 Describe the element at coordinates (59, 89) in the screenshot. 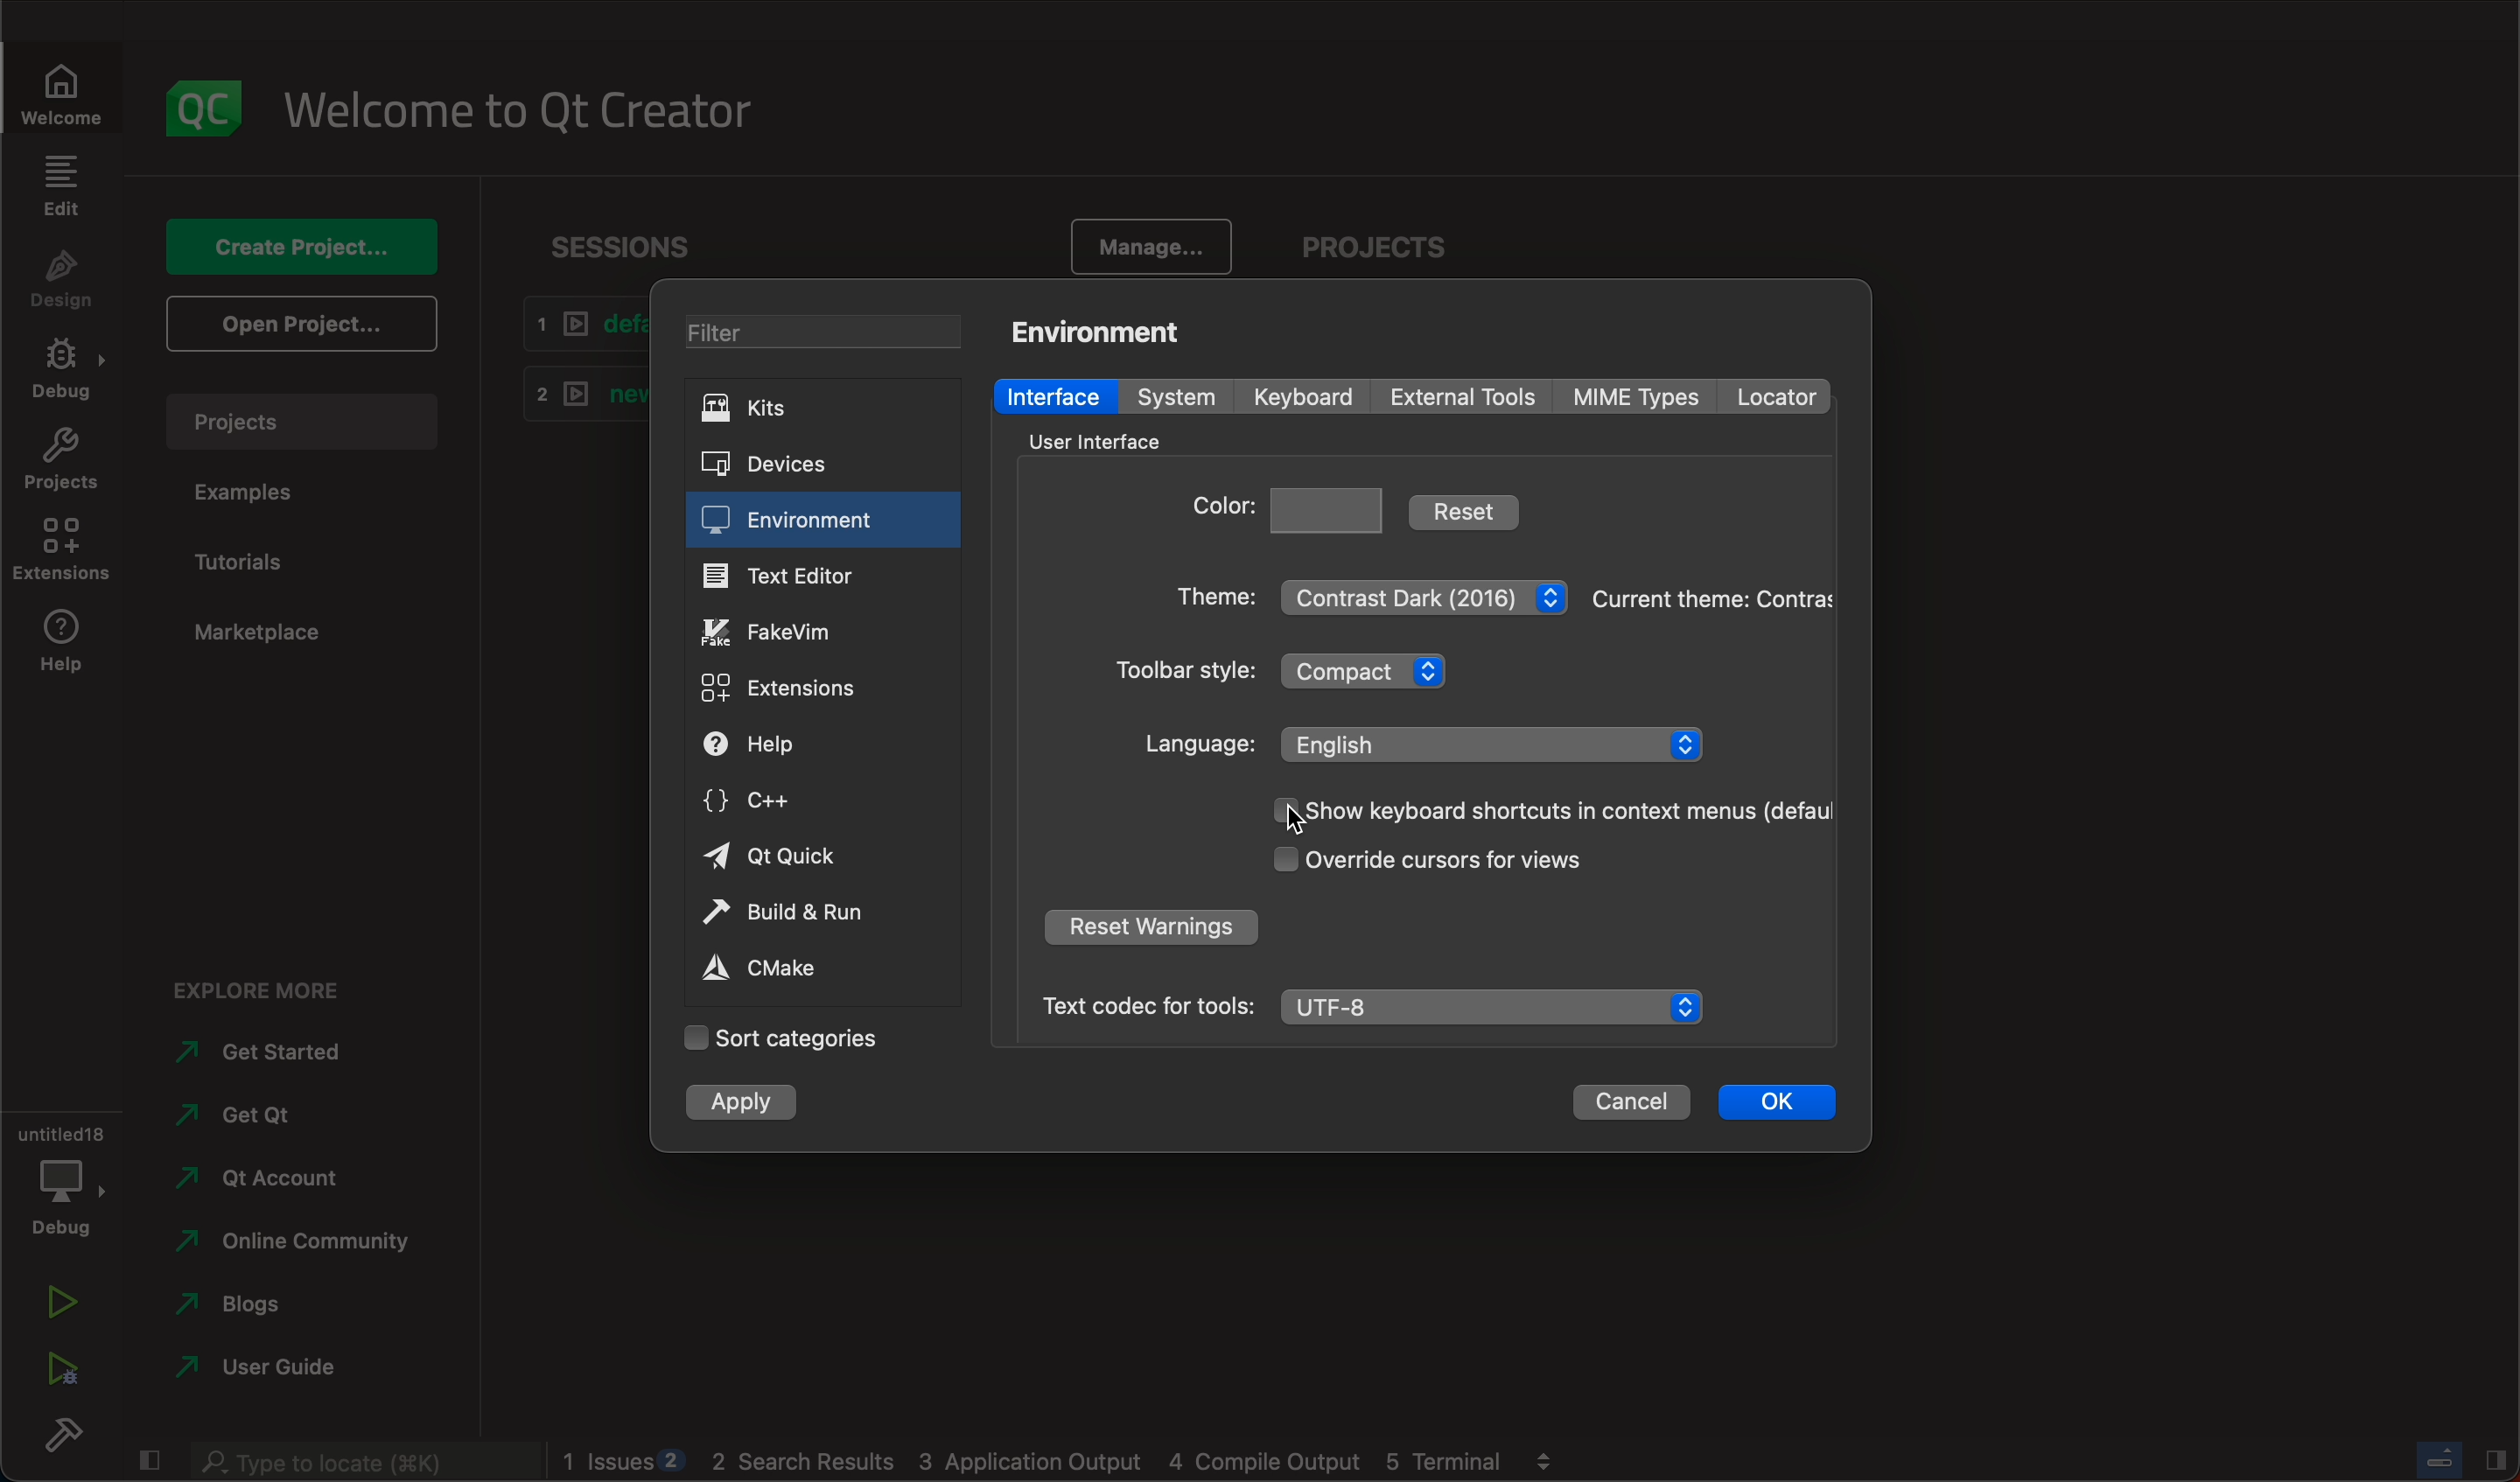

I see `welcome` at that location.